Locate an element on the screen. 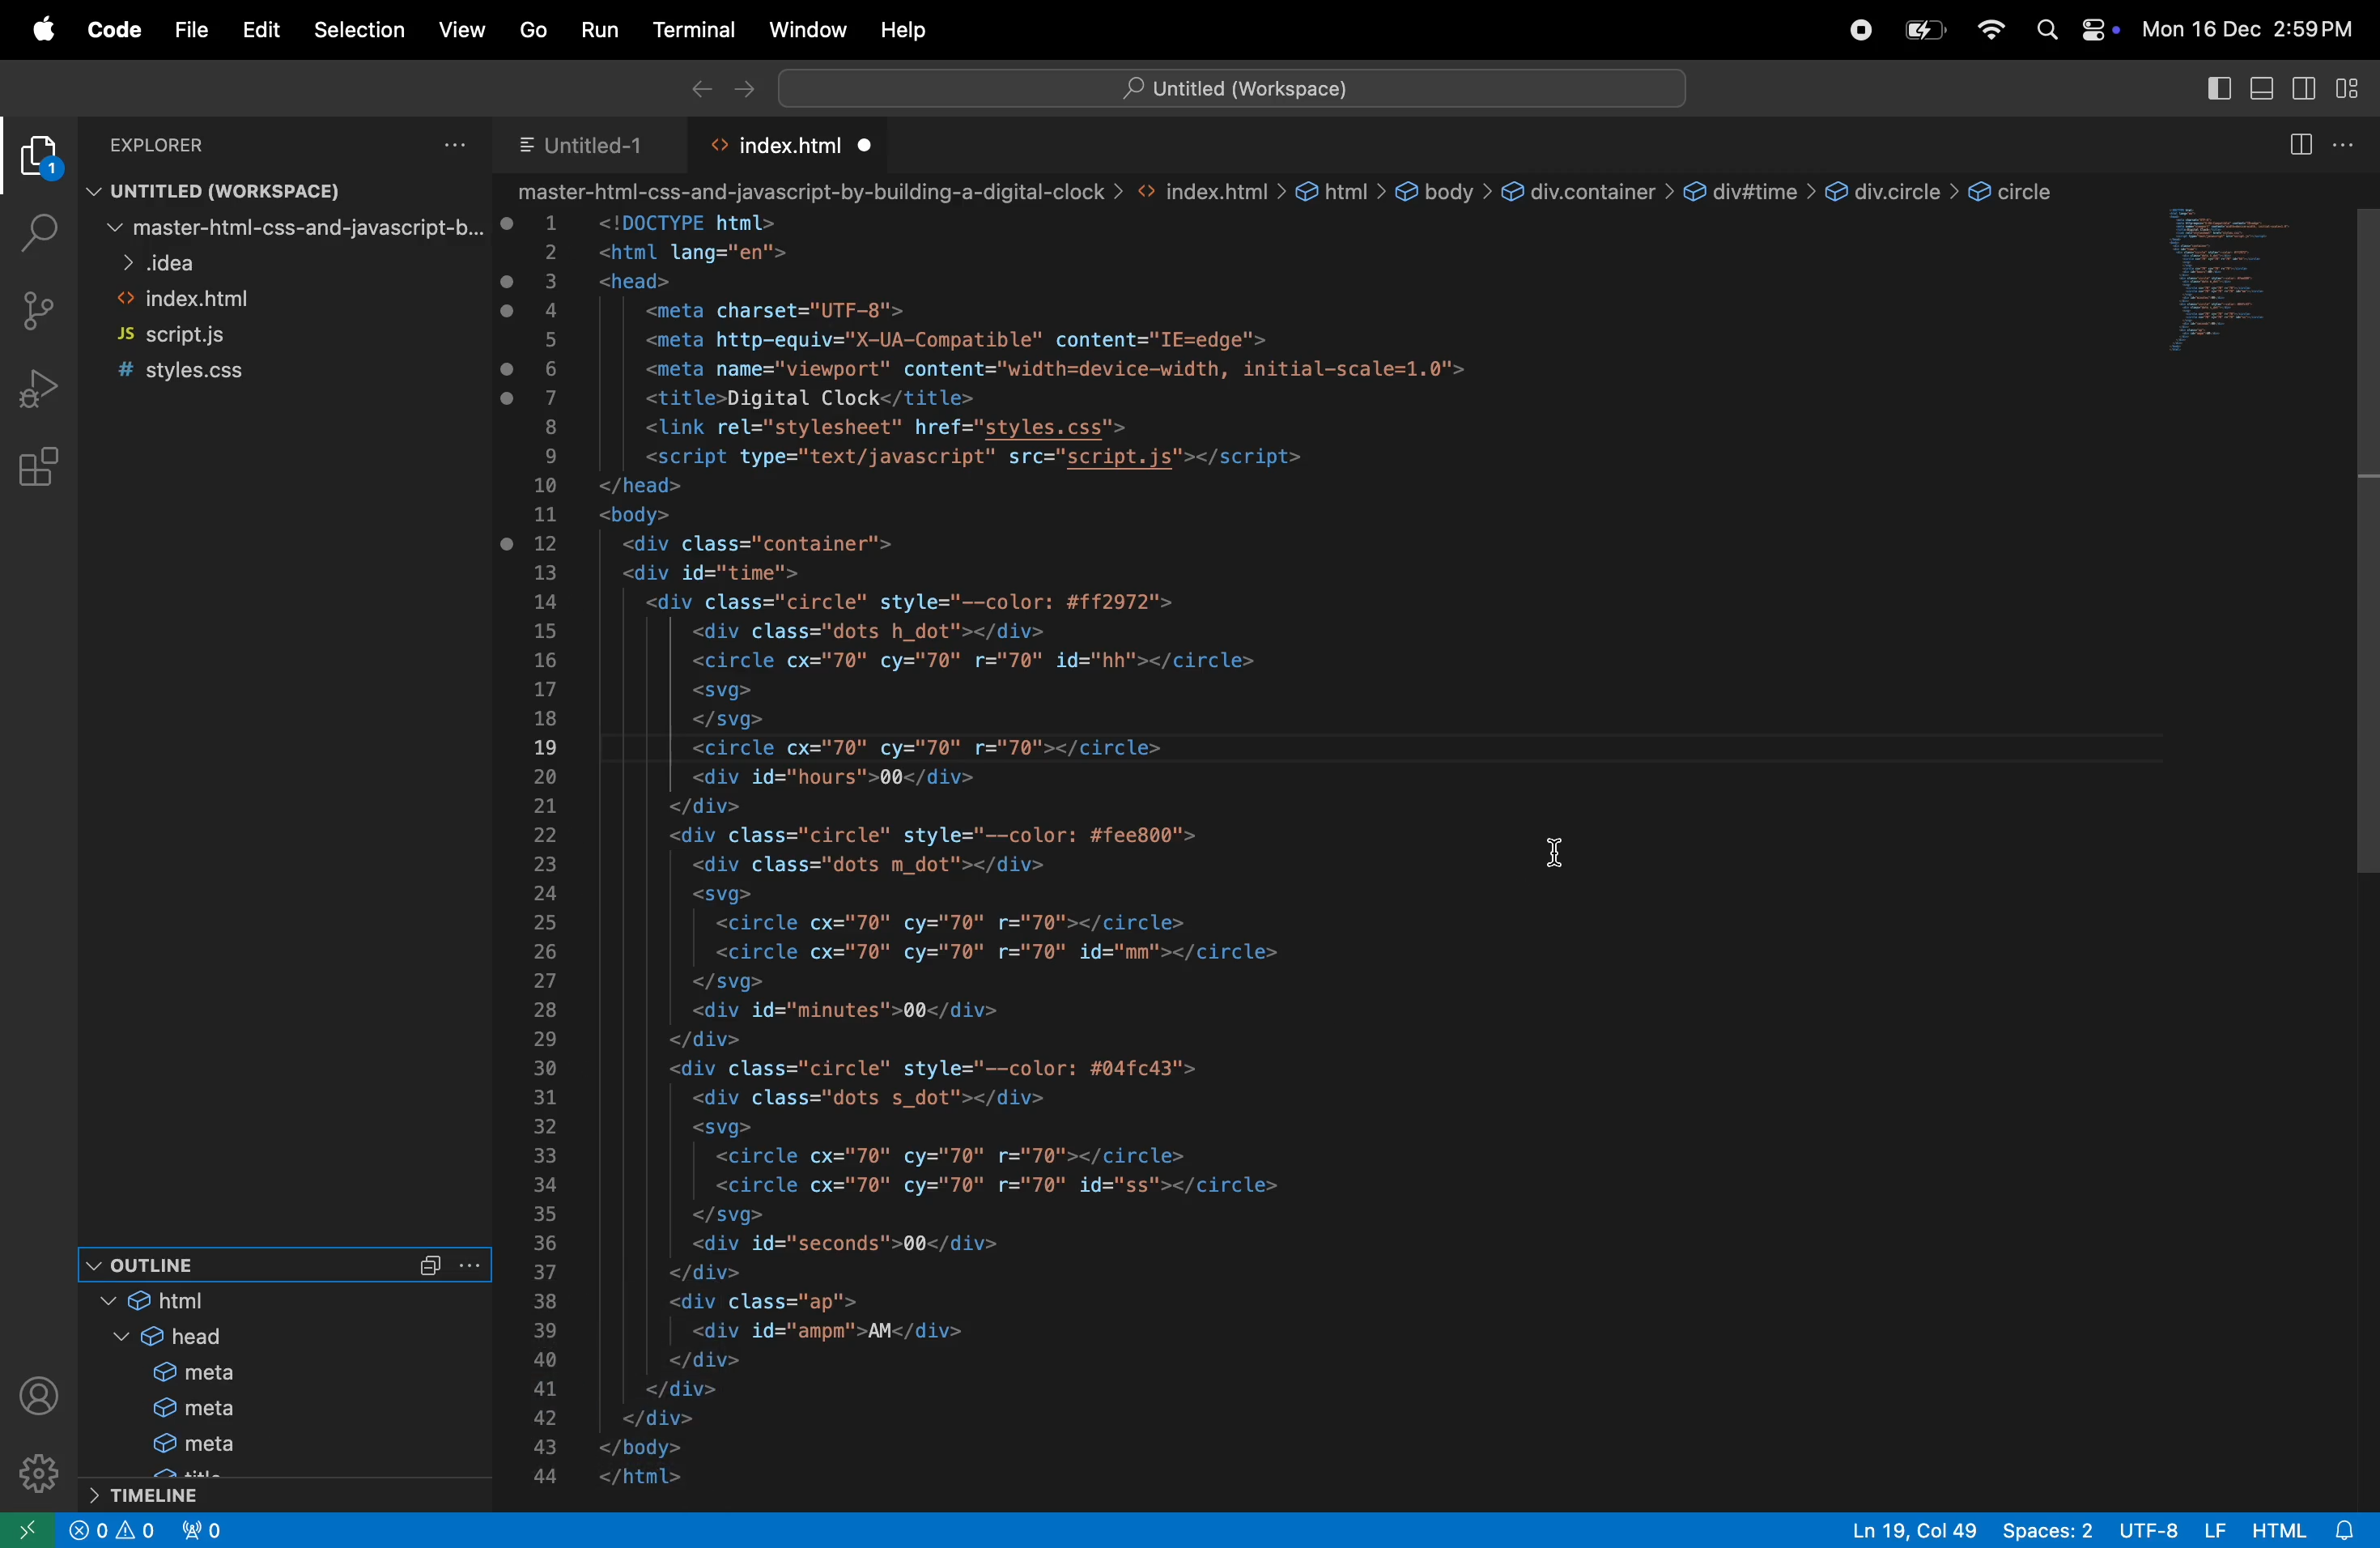  file is located at coordinates (185, 31).